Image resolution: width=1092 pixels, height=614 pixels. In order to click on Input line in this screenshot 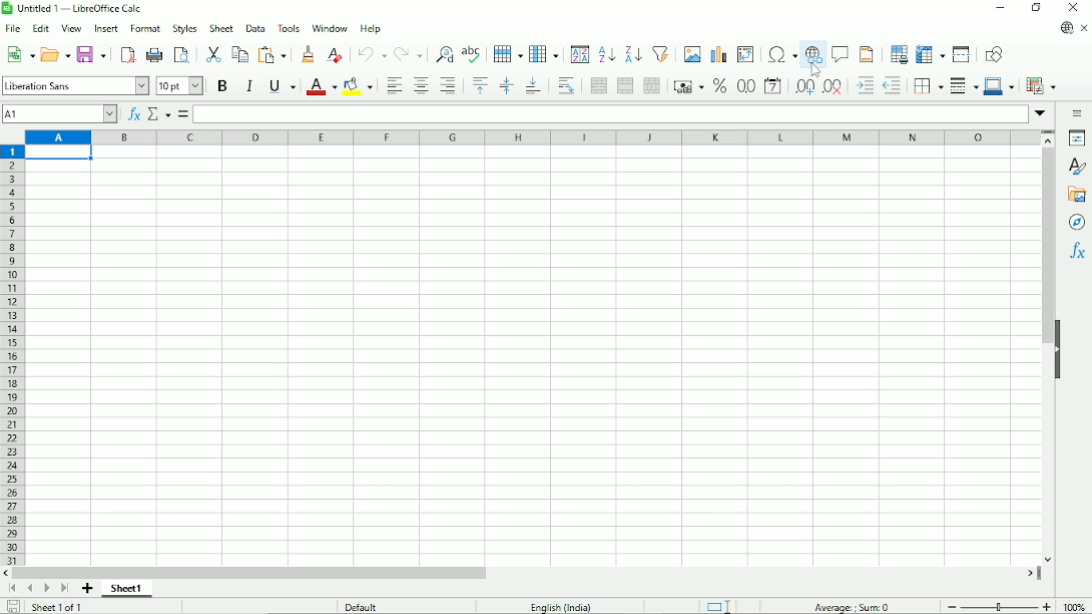, I will do `click(611, 114)`.